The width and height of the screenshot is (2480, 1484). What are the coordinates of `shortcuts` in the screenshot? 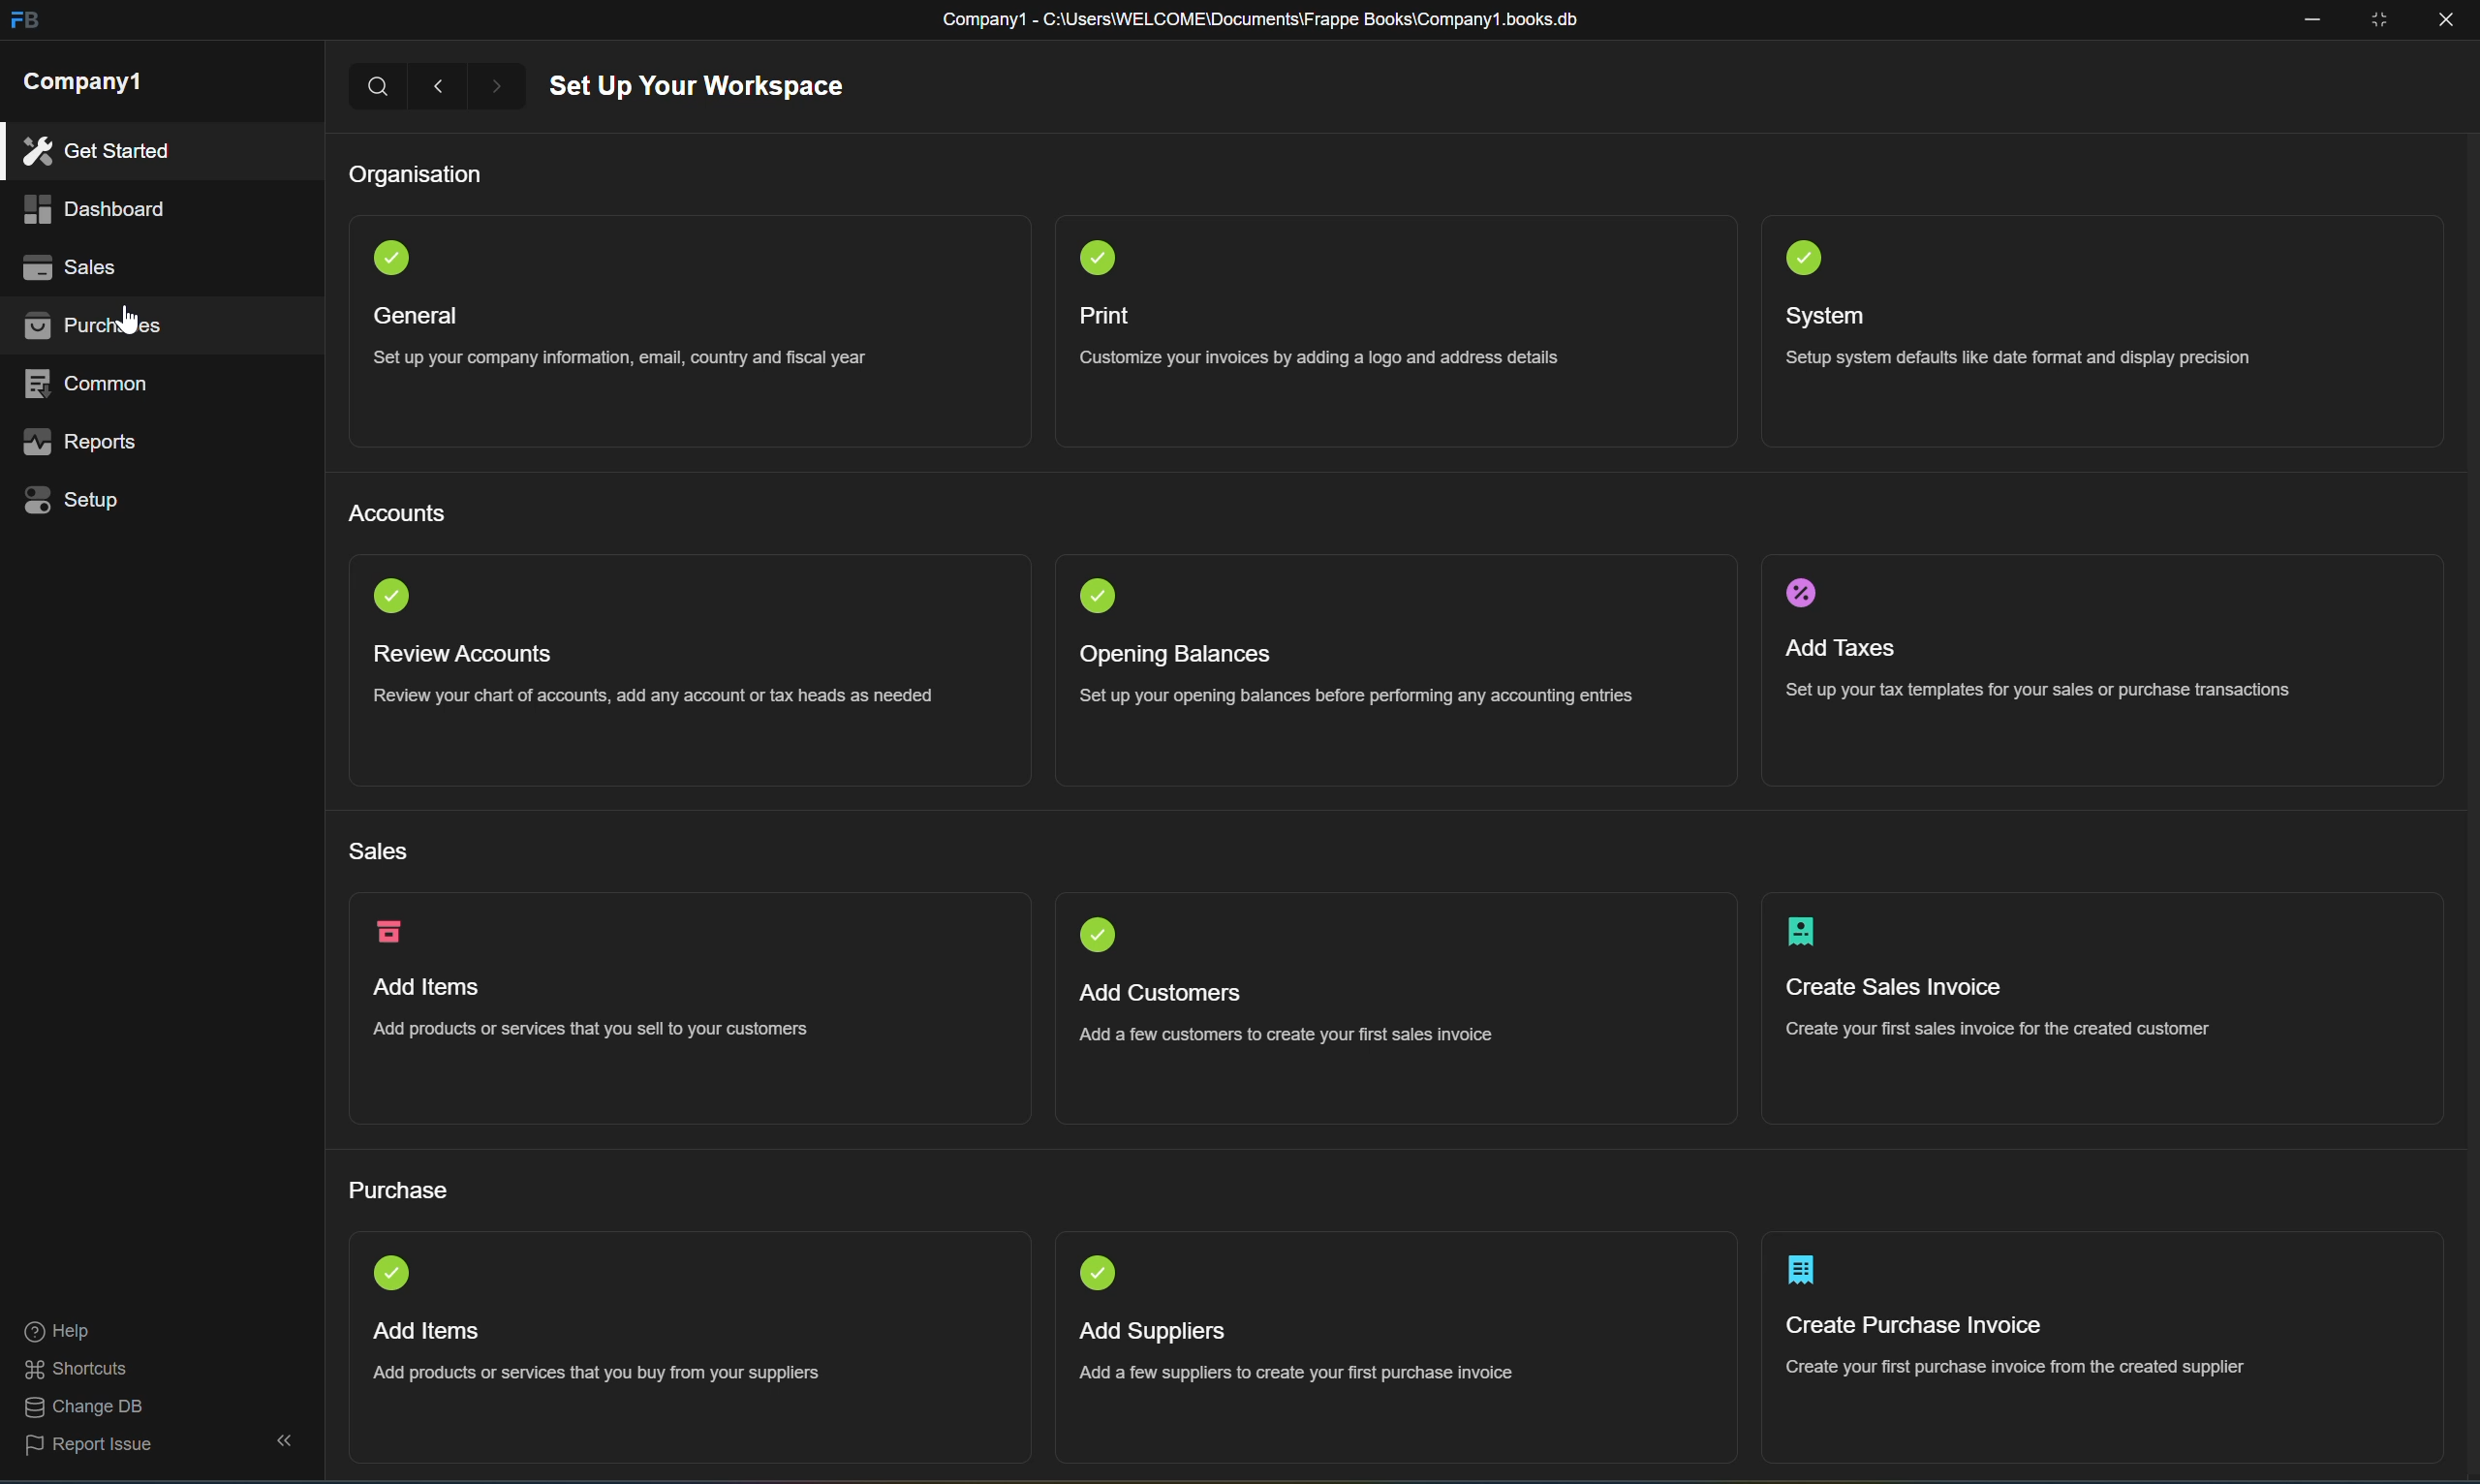 It's located at (77, 1370).